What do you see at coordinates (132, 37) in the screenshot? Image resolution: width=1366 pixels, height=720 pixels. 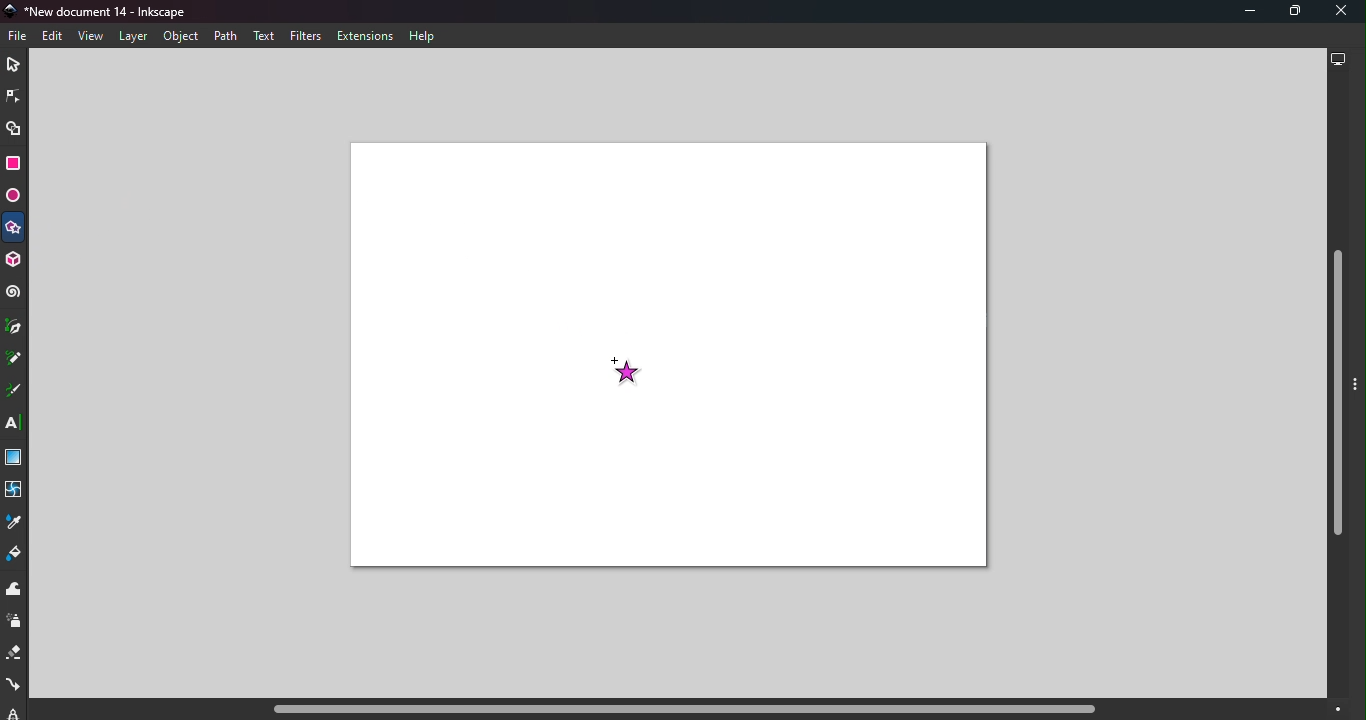 I see `Layers` at bounding box center [132, 37].